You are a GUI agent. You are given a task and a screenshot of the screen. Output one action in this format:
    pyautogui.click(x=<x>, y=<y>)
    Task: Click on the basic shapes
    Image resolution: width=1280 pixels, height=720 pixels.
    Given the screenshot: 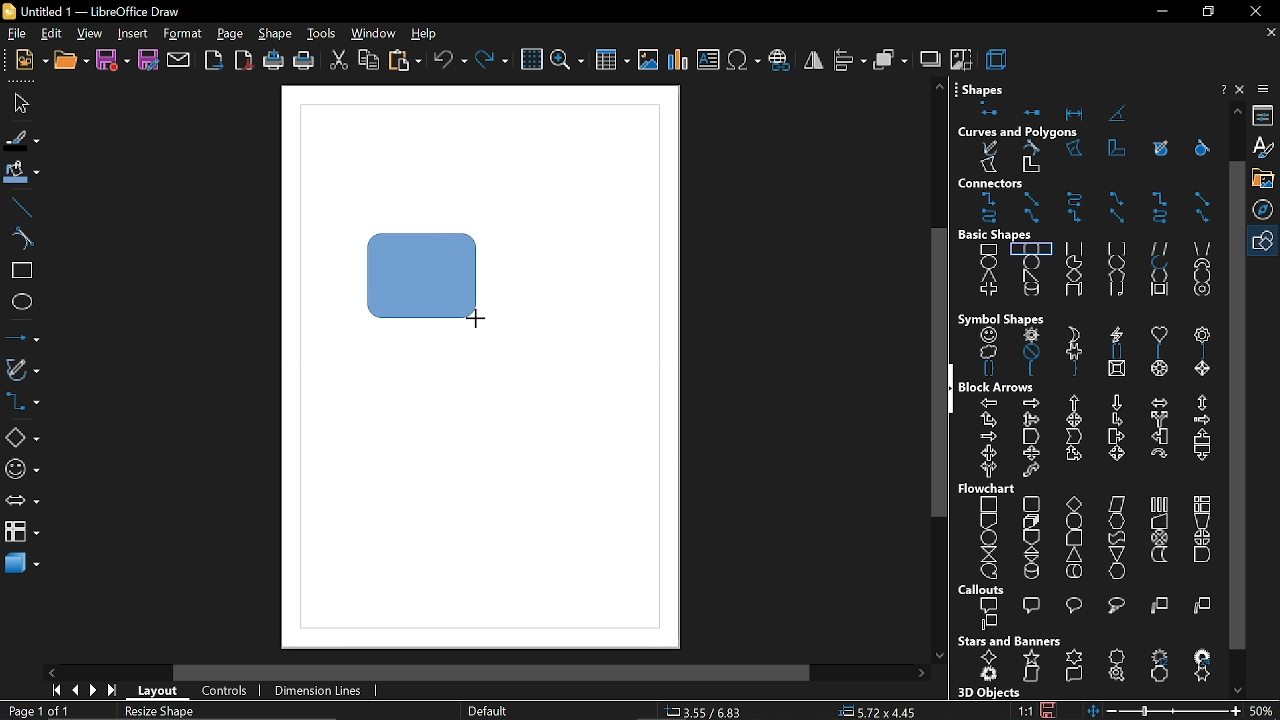 What is the action you would take?
    pyautogui.click(x=1265, y=242)
    